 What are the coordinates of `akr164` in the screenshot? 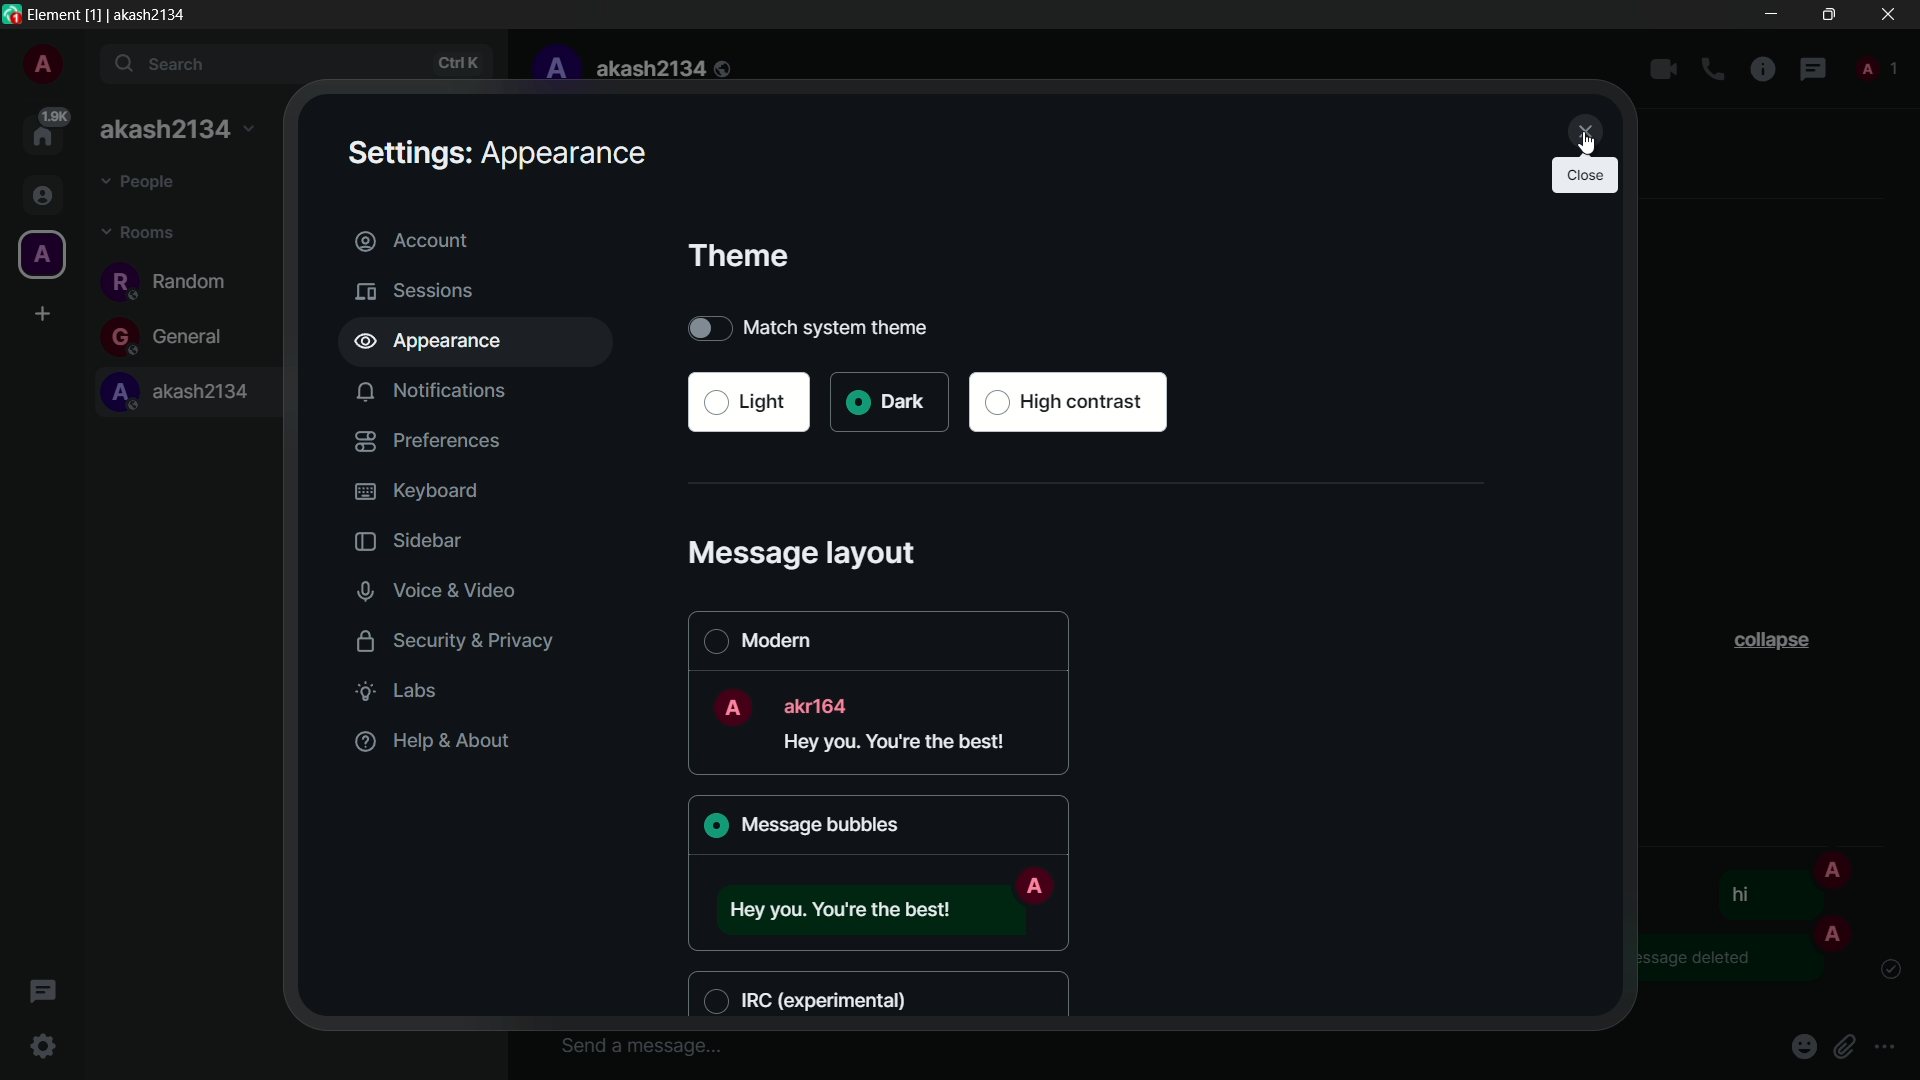 It's located at (821, 704).